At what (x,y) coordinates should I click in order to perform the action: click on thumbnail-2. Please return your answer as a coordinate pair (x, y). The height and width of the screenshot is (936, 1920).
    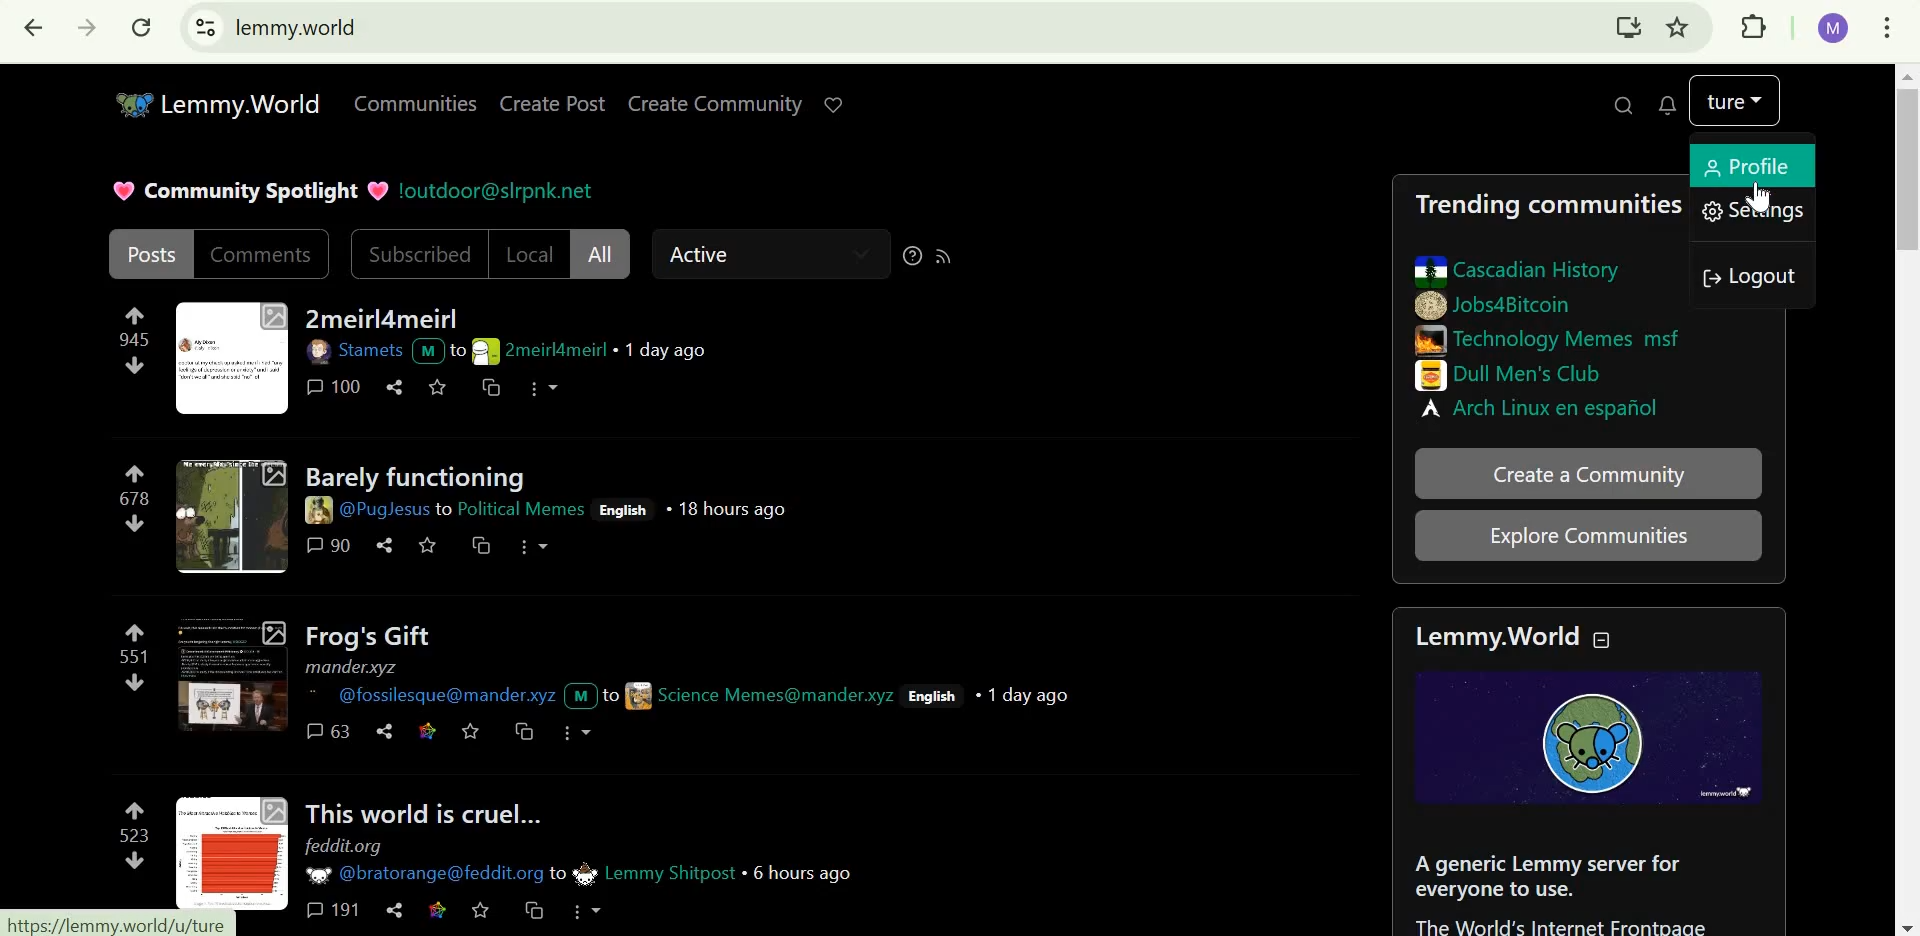
    Looking at the image, I should click on (231, 516).